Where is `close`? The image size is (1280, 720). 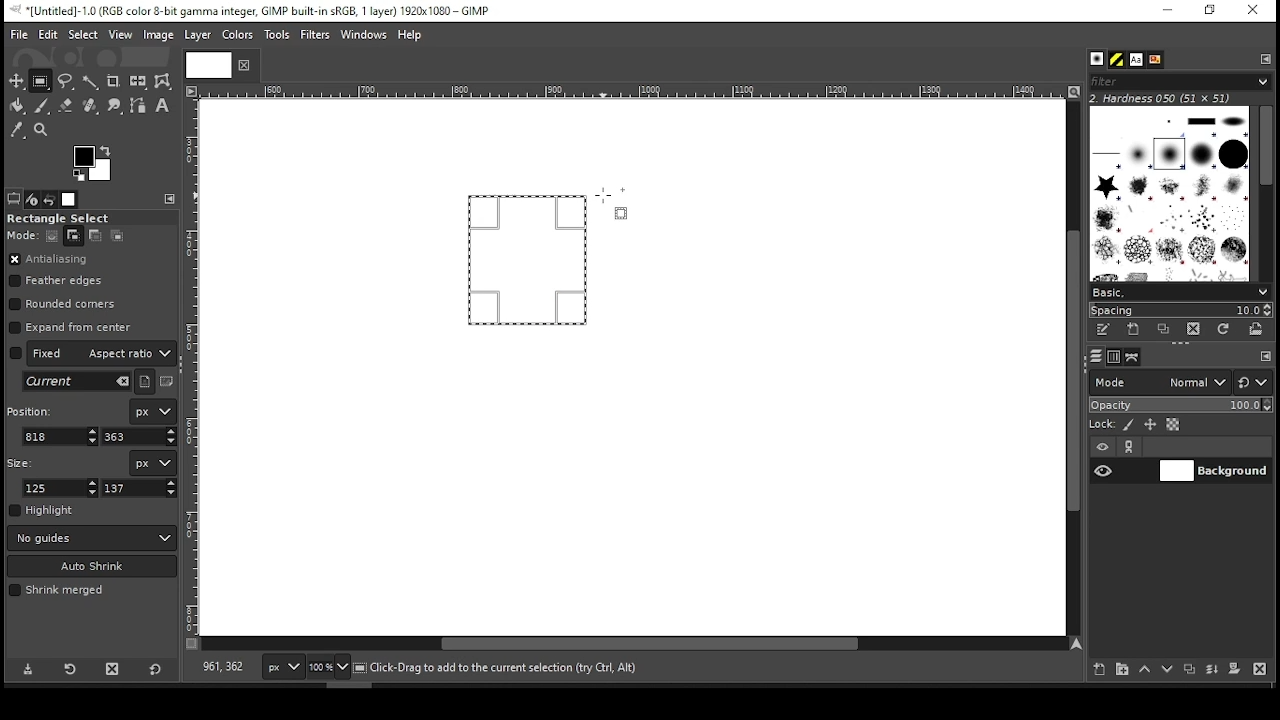
close is located at coordinates (242, 65).